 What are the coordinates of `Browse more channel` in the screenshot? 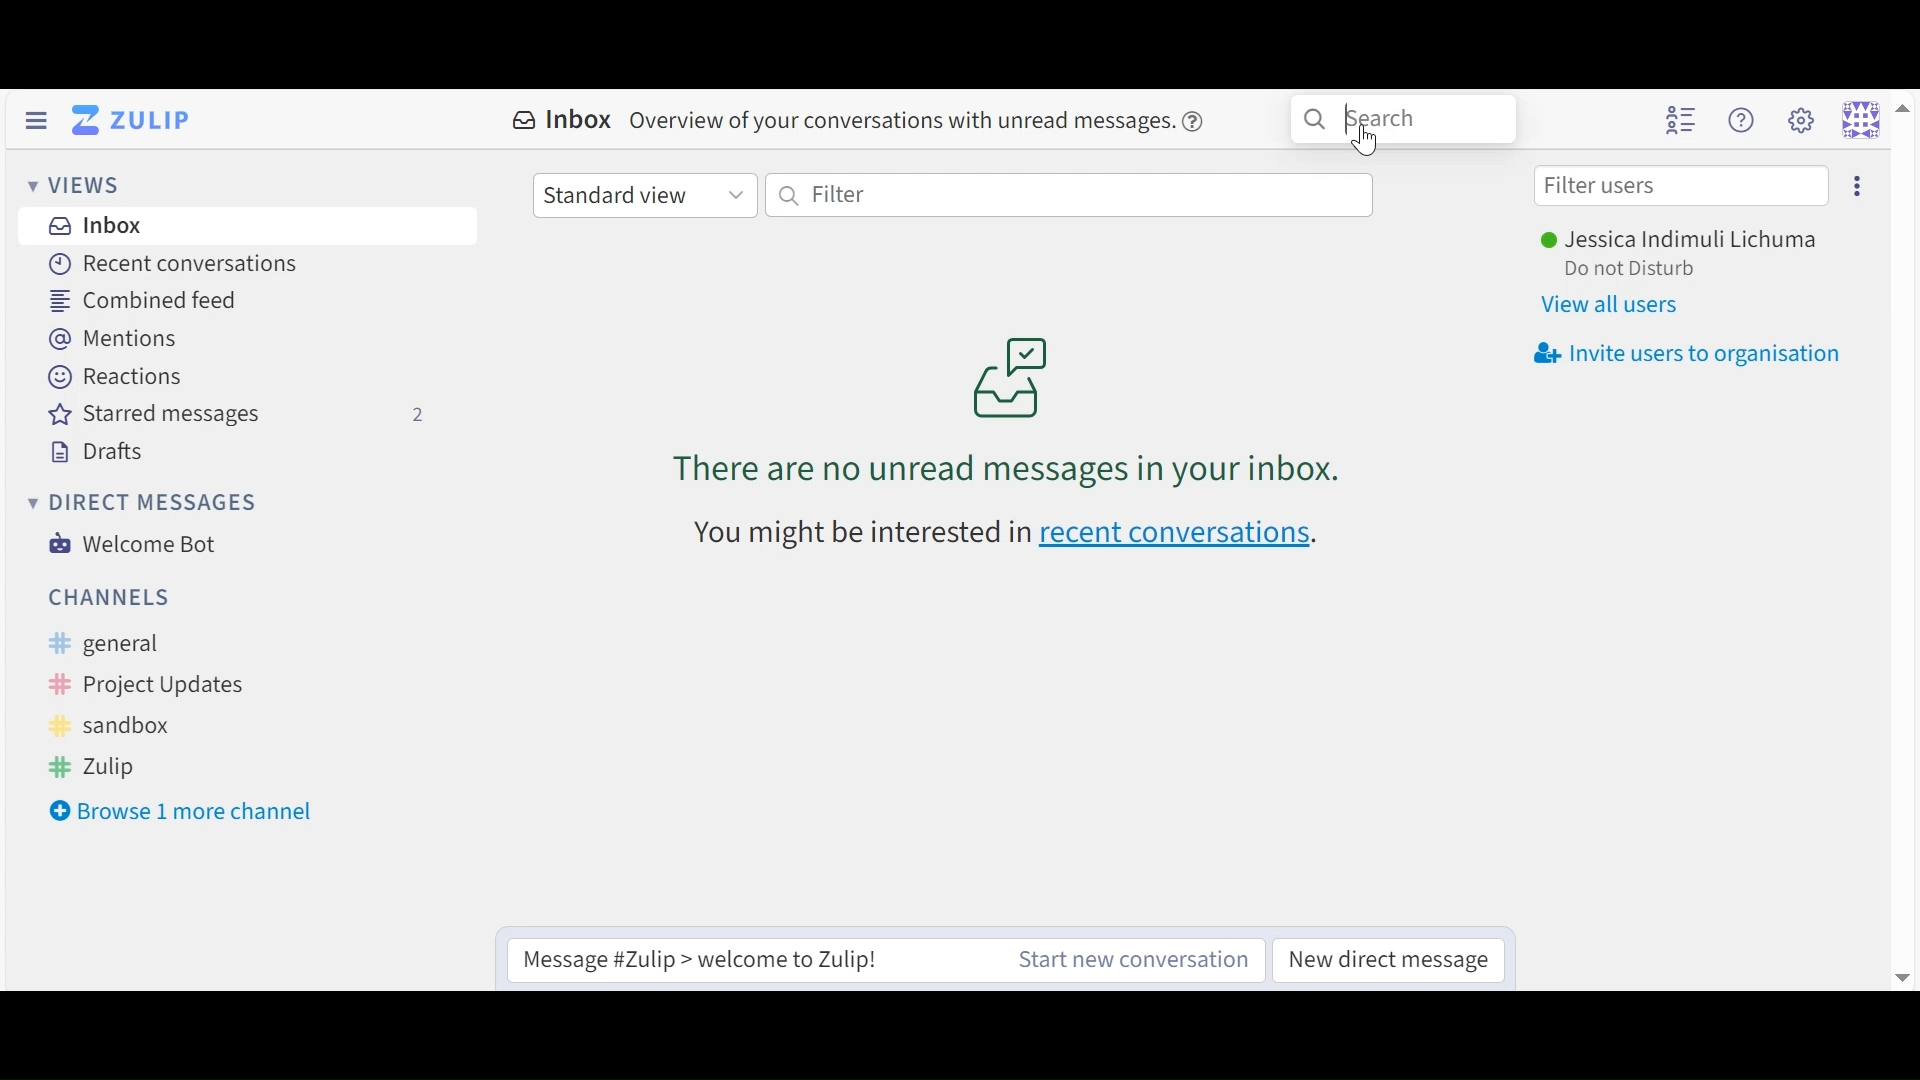 It's located at (187, 813).